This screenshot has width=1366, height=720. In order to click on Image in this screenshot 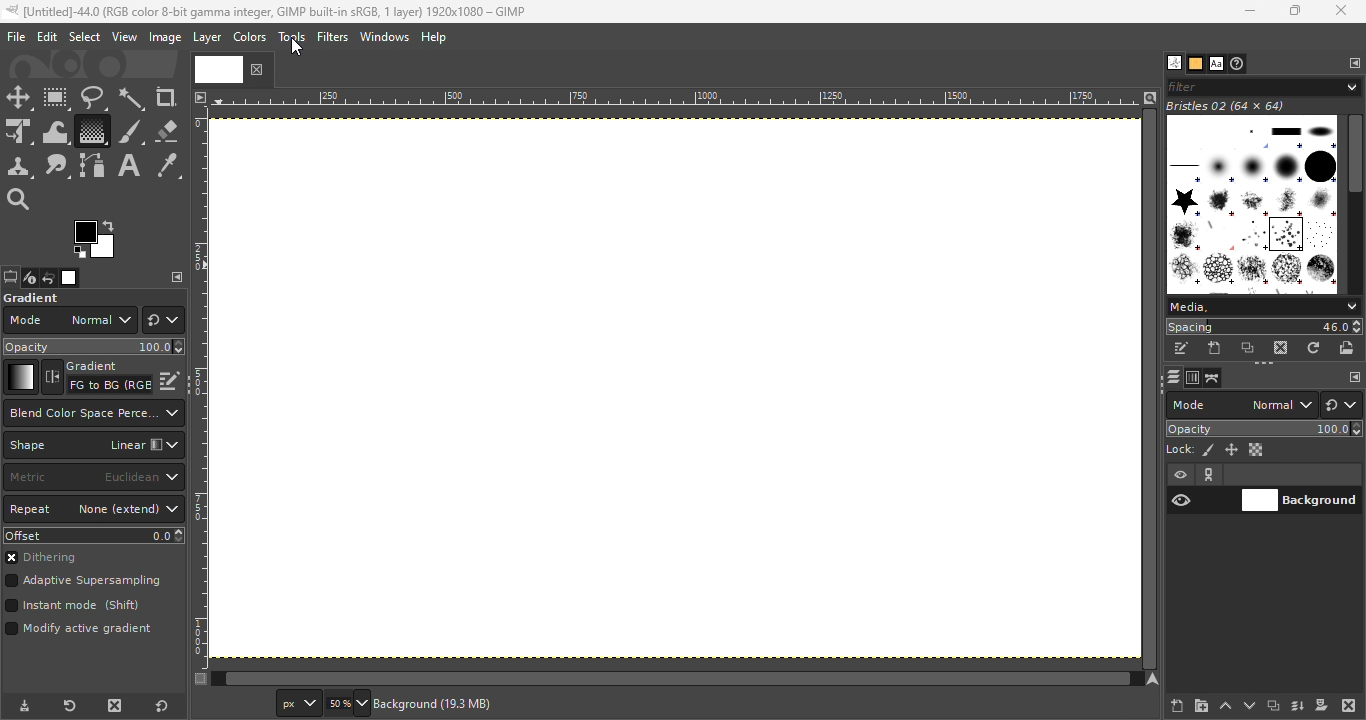, I will do `click(164, 38)`.